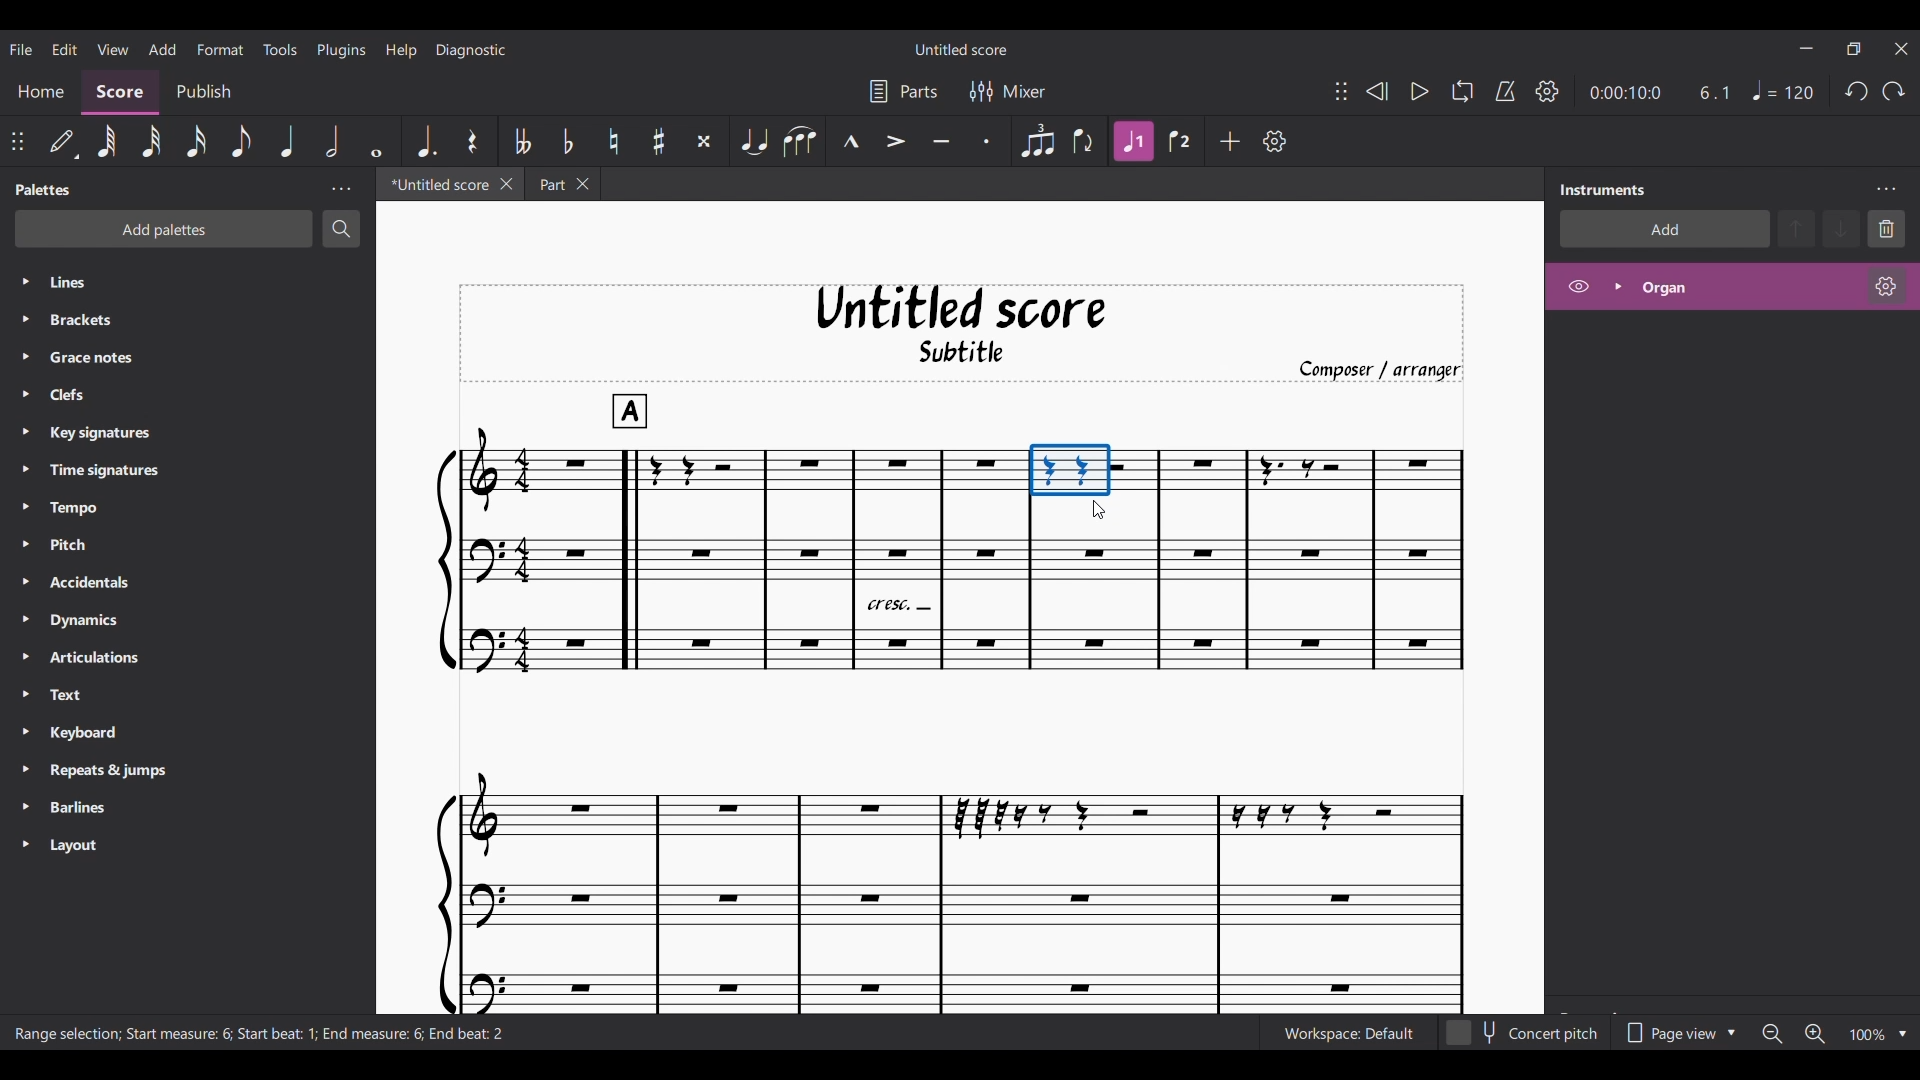  What do you see at coordinates (1886, 286) in the screenshot?
I see `Organ instrument settings` at bounding box center [1886, 286].